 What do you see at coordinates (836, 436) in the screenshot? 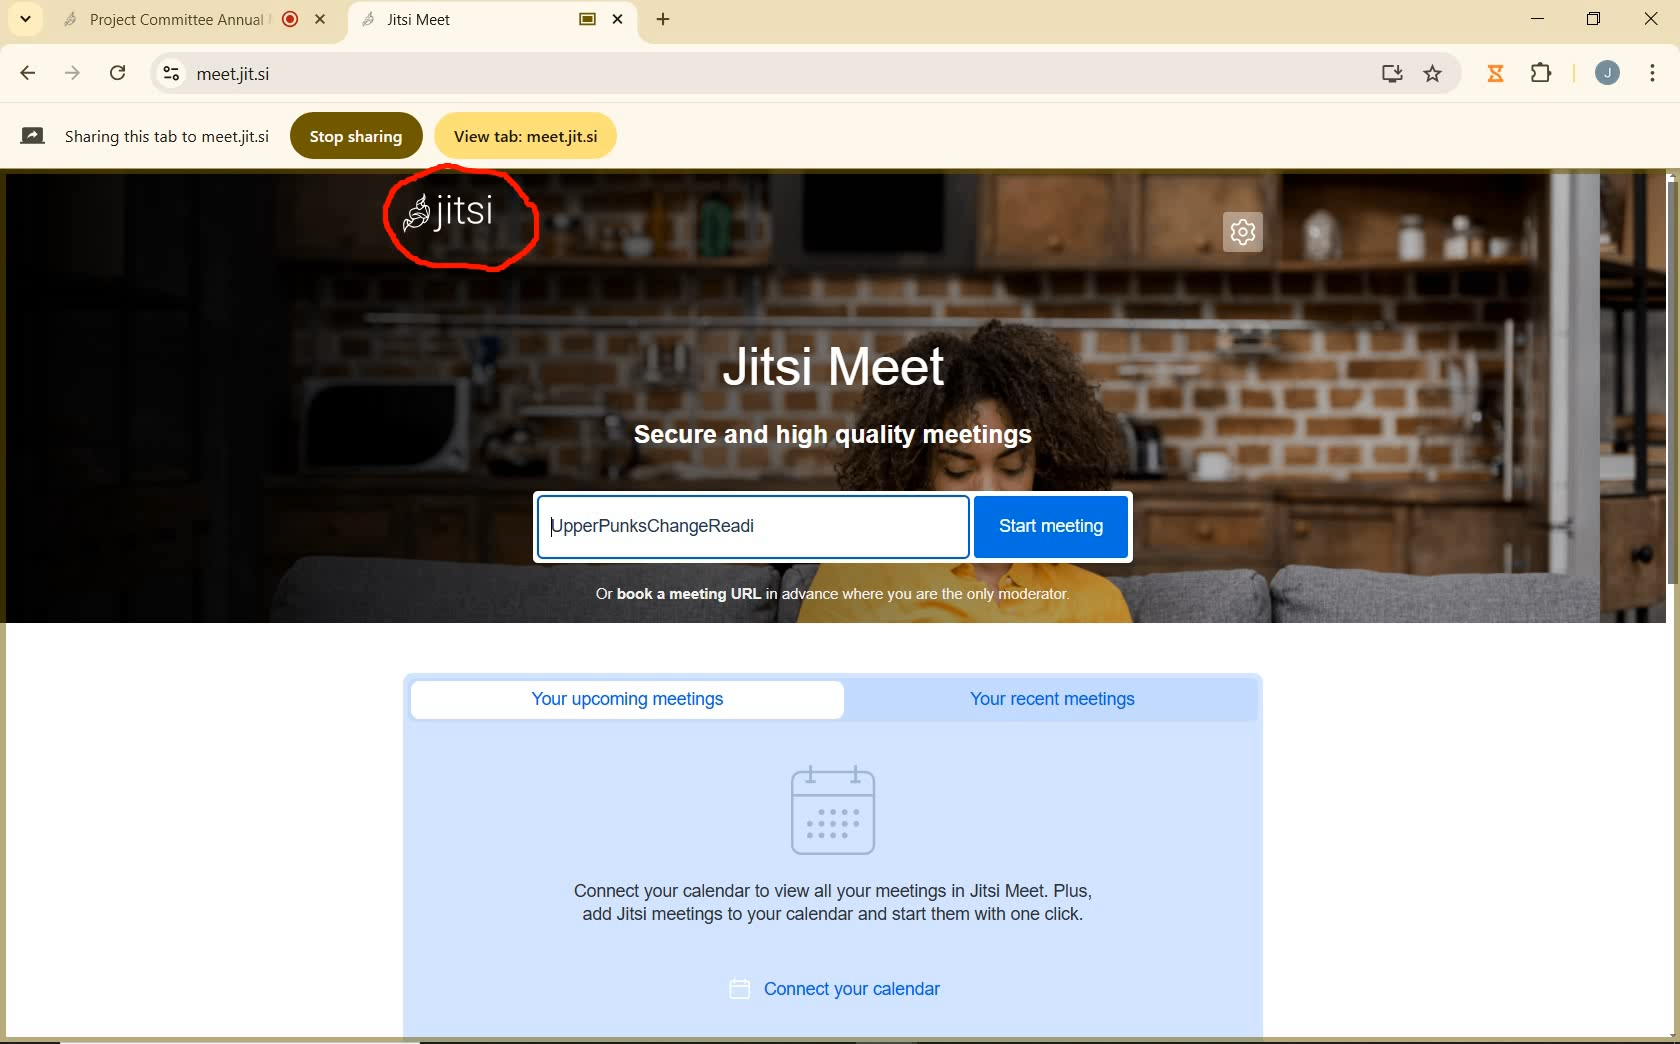
I see `SECURE AND HIGH QUALITY MEETINGS` at bounding box center [836, 436].